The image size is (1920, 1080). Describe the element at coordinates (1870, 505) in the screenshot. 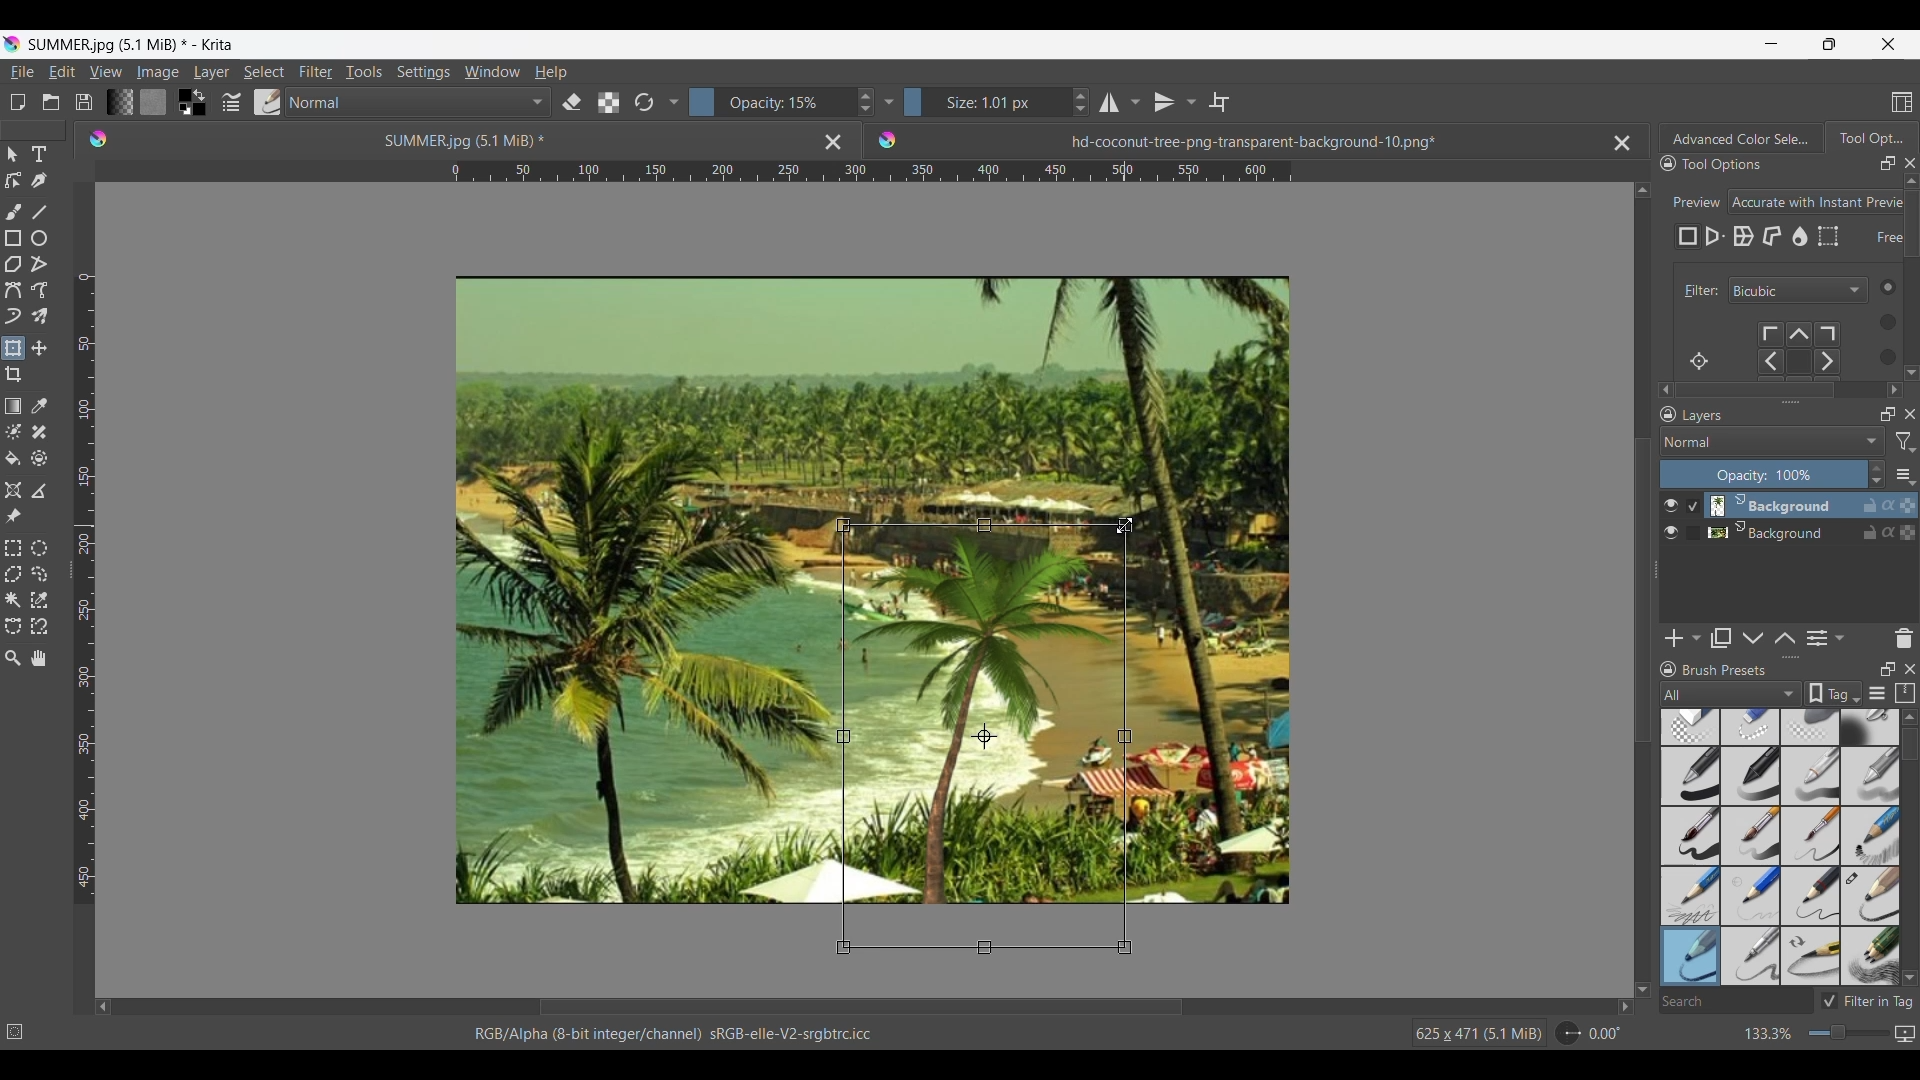

I see `Lock layer` at that location.